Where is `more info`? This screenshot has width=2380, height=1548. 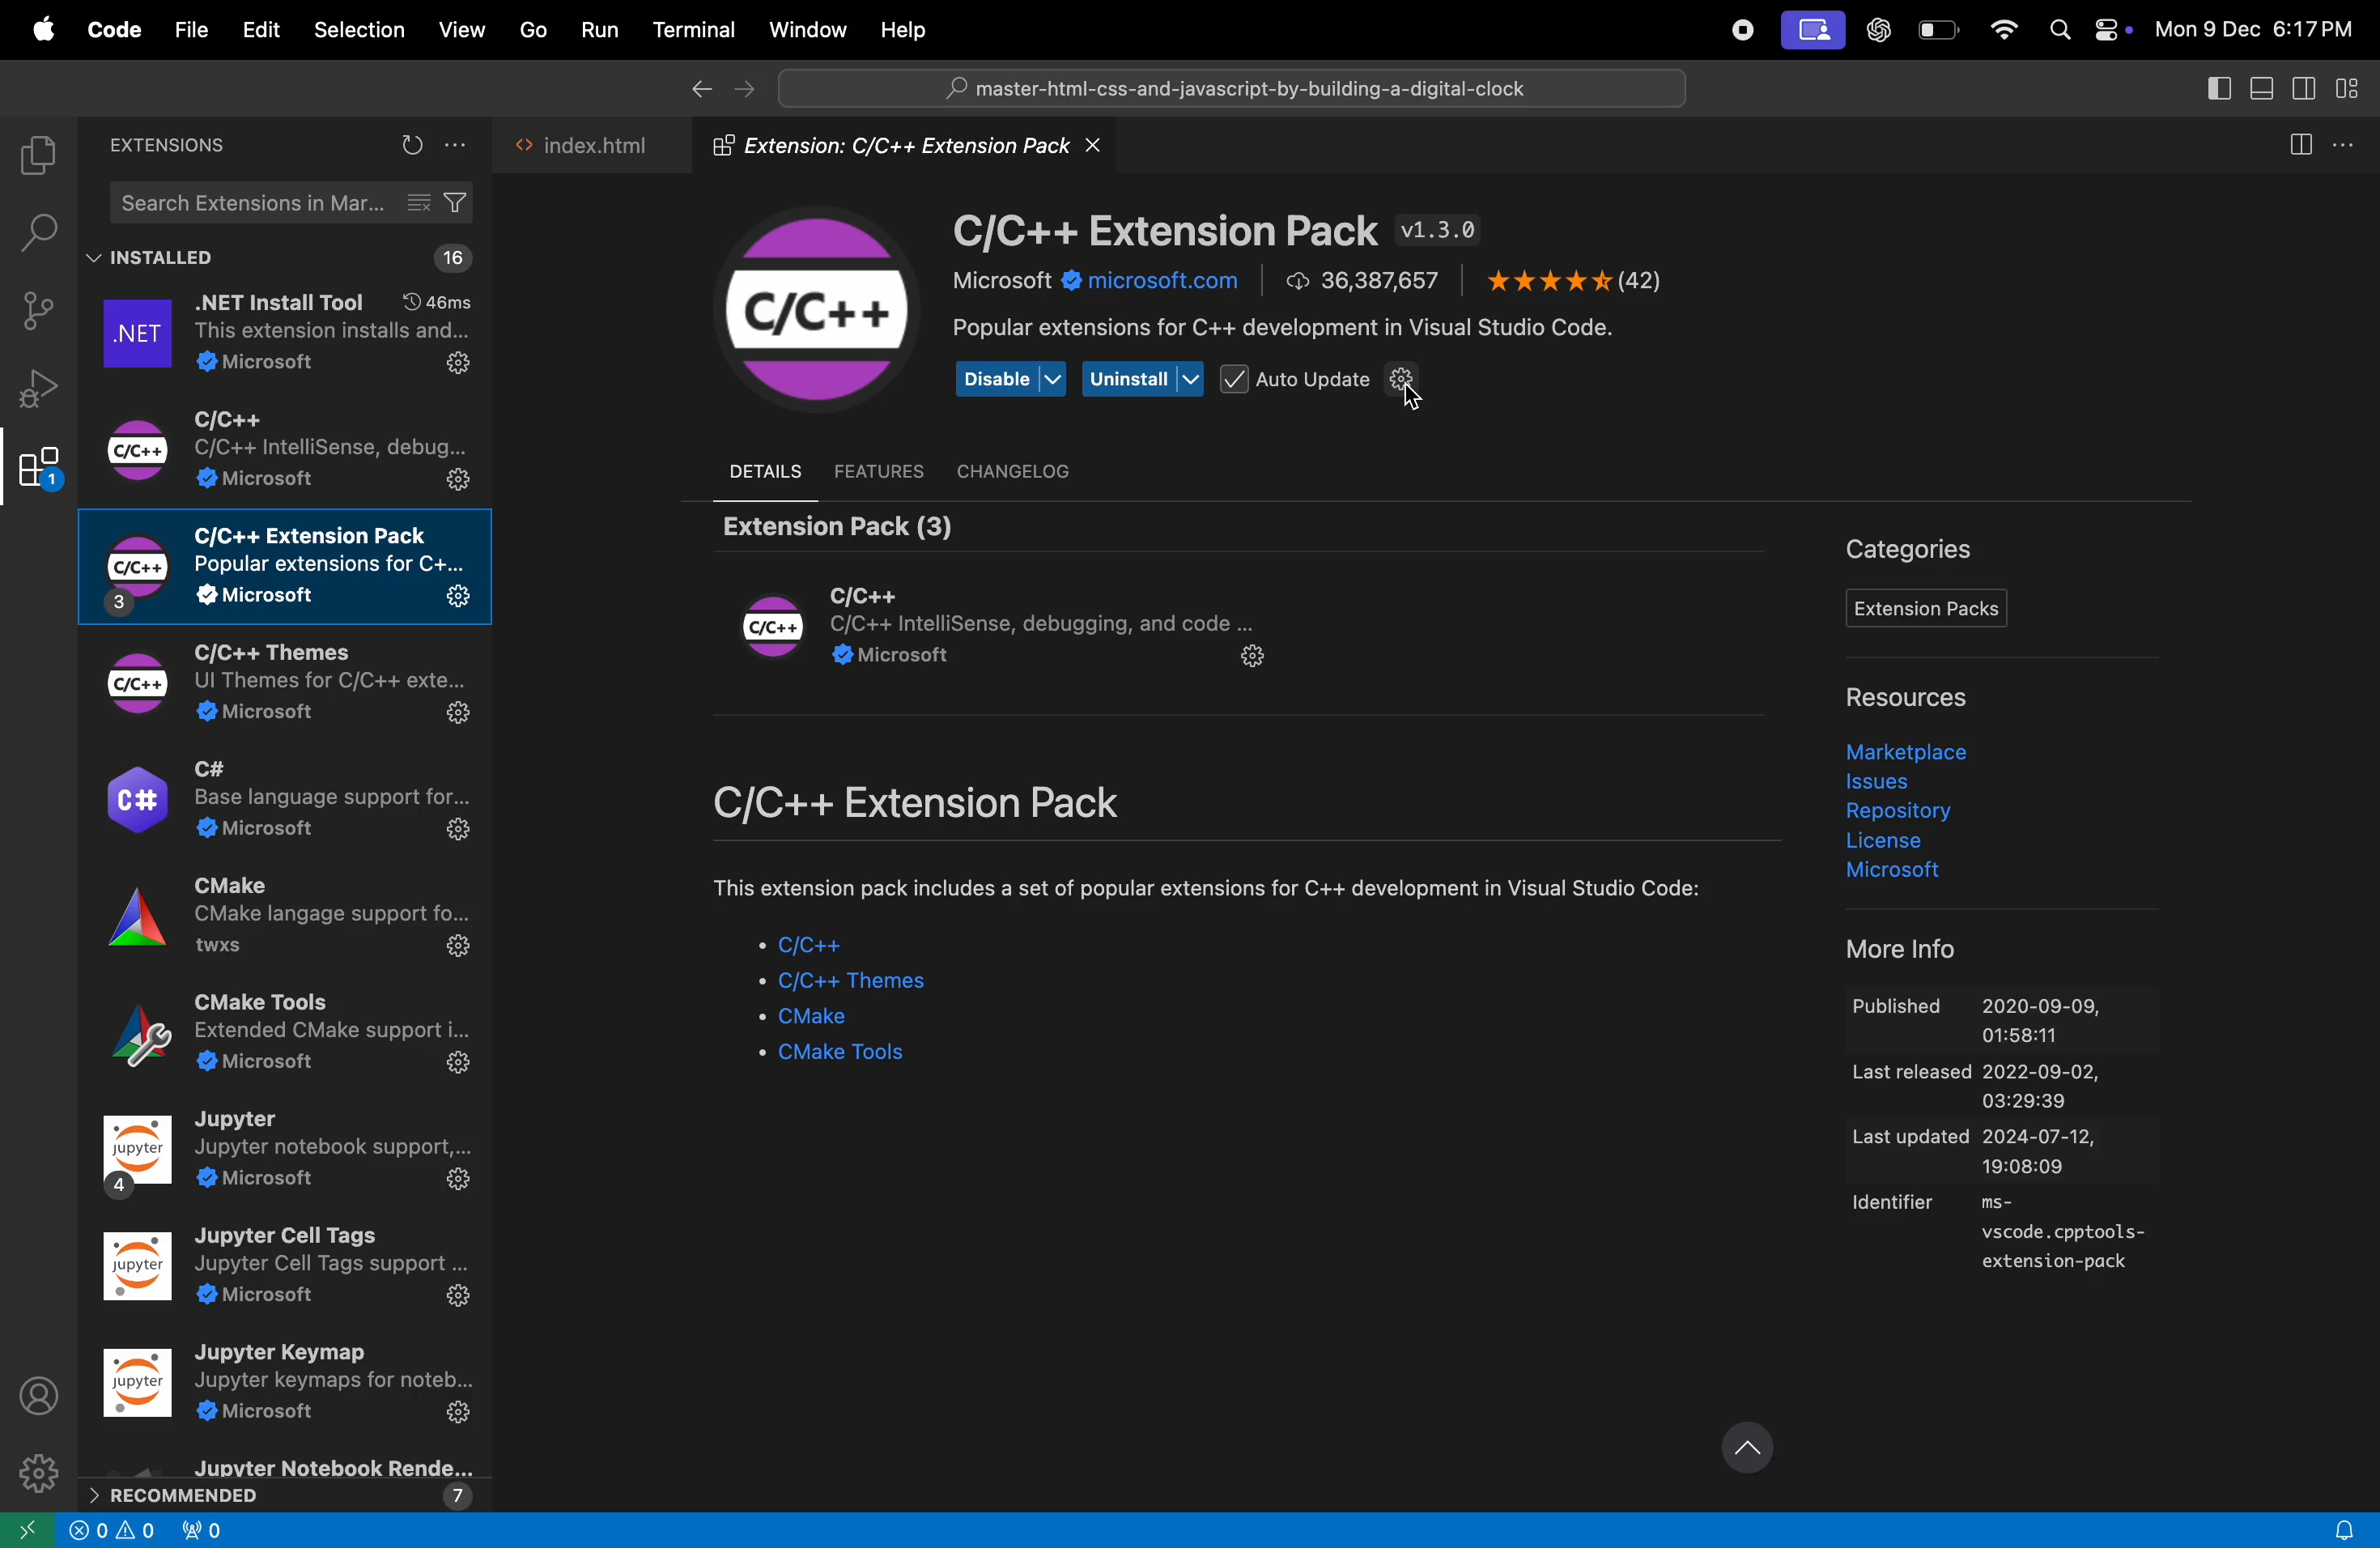
more info is located at coordinates (1918, 949).